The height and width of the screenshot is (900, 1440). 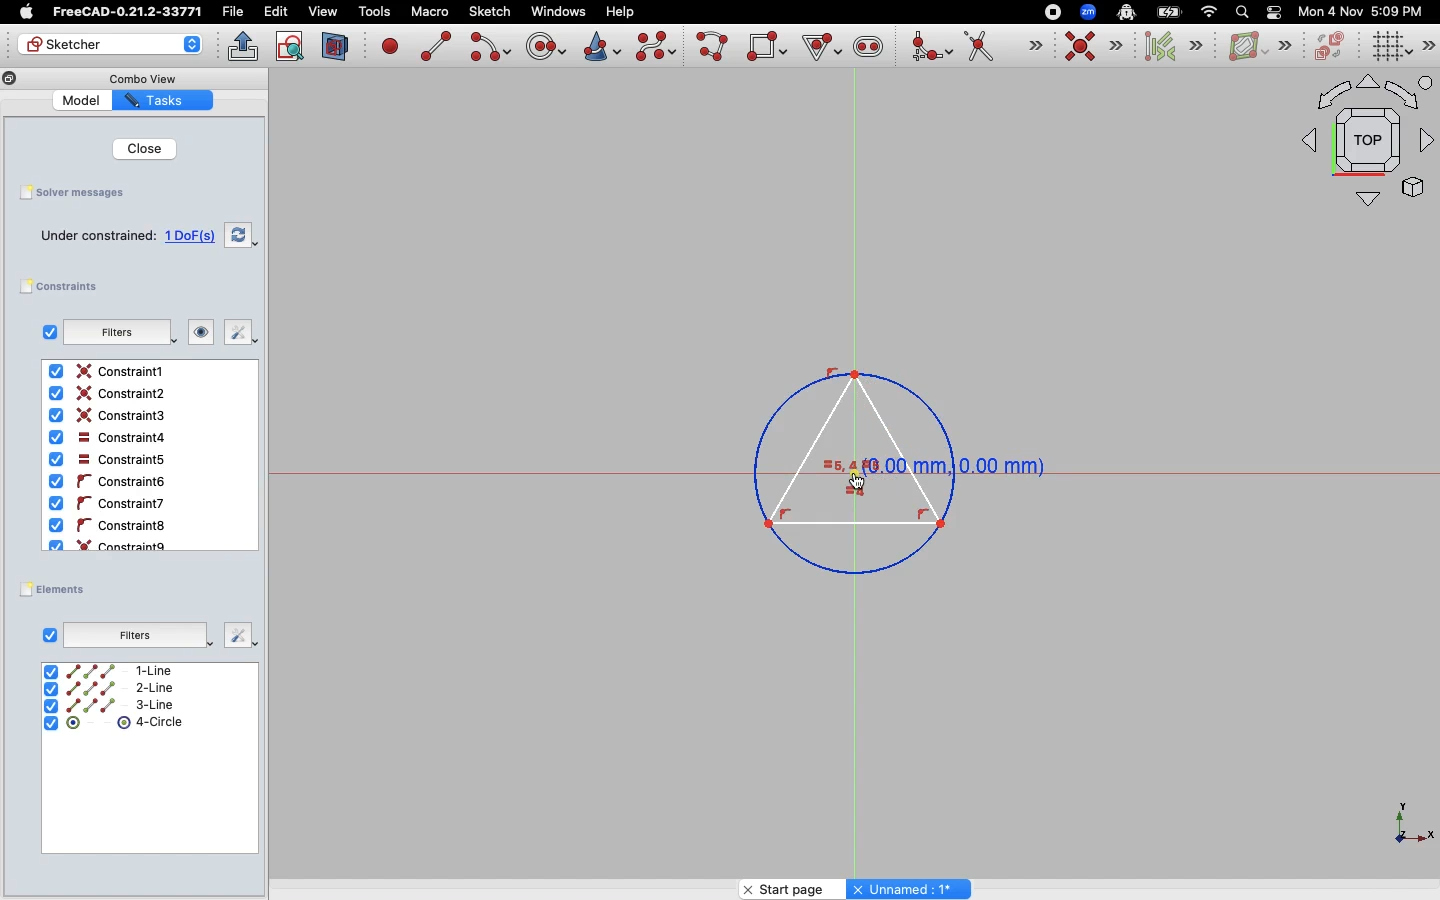 I want to click on Constraint coincident, so click(x=1094, y=47).